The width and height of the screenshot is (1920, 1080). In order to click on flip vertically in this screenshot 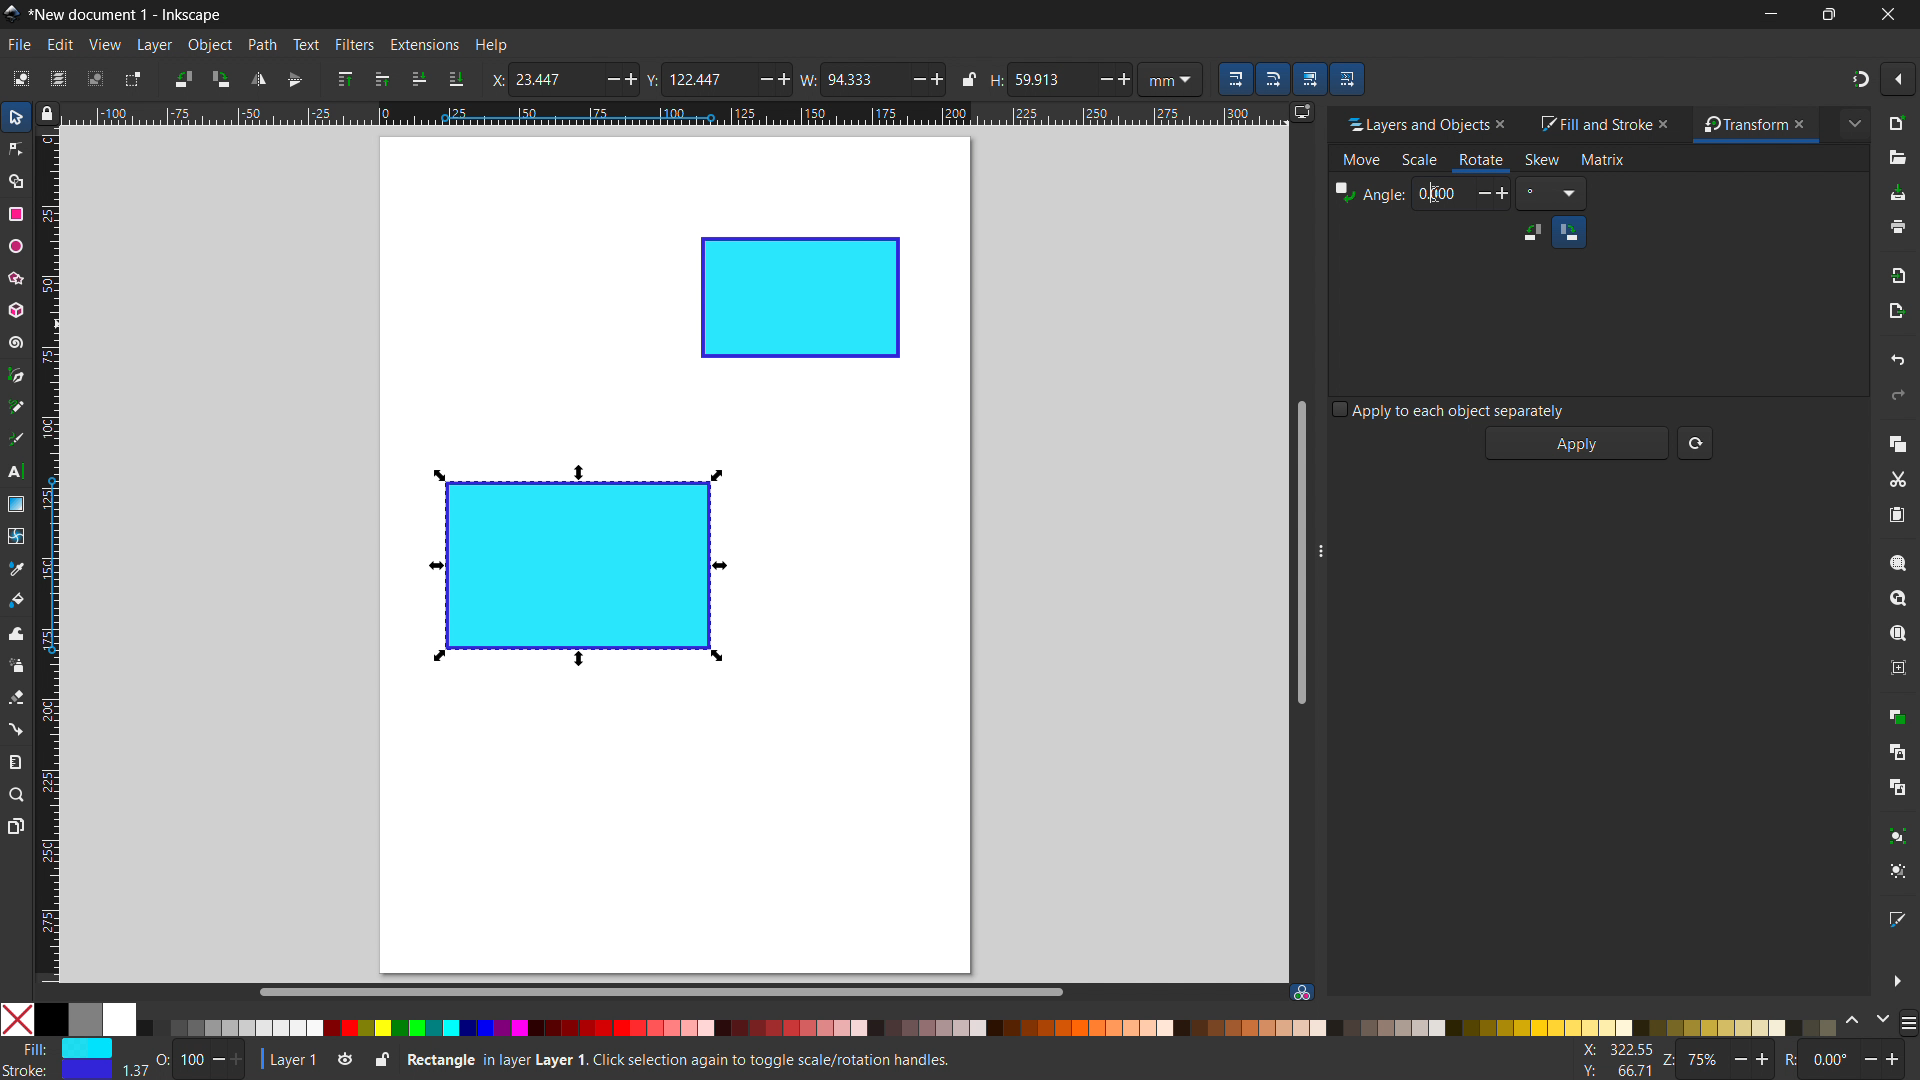, I will do `click(295, 80)`.